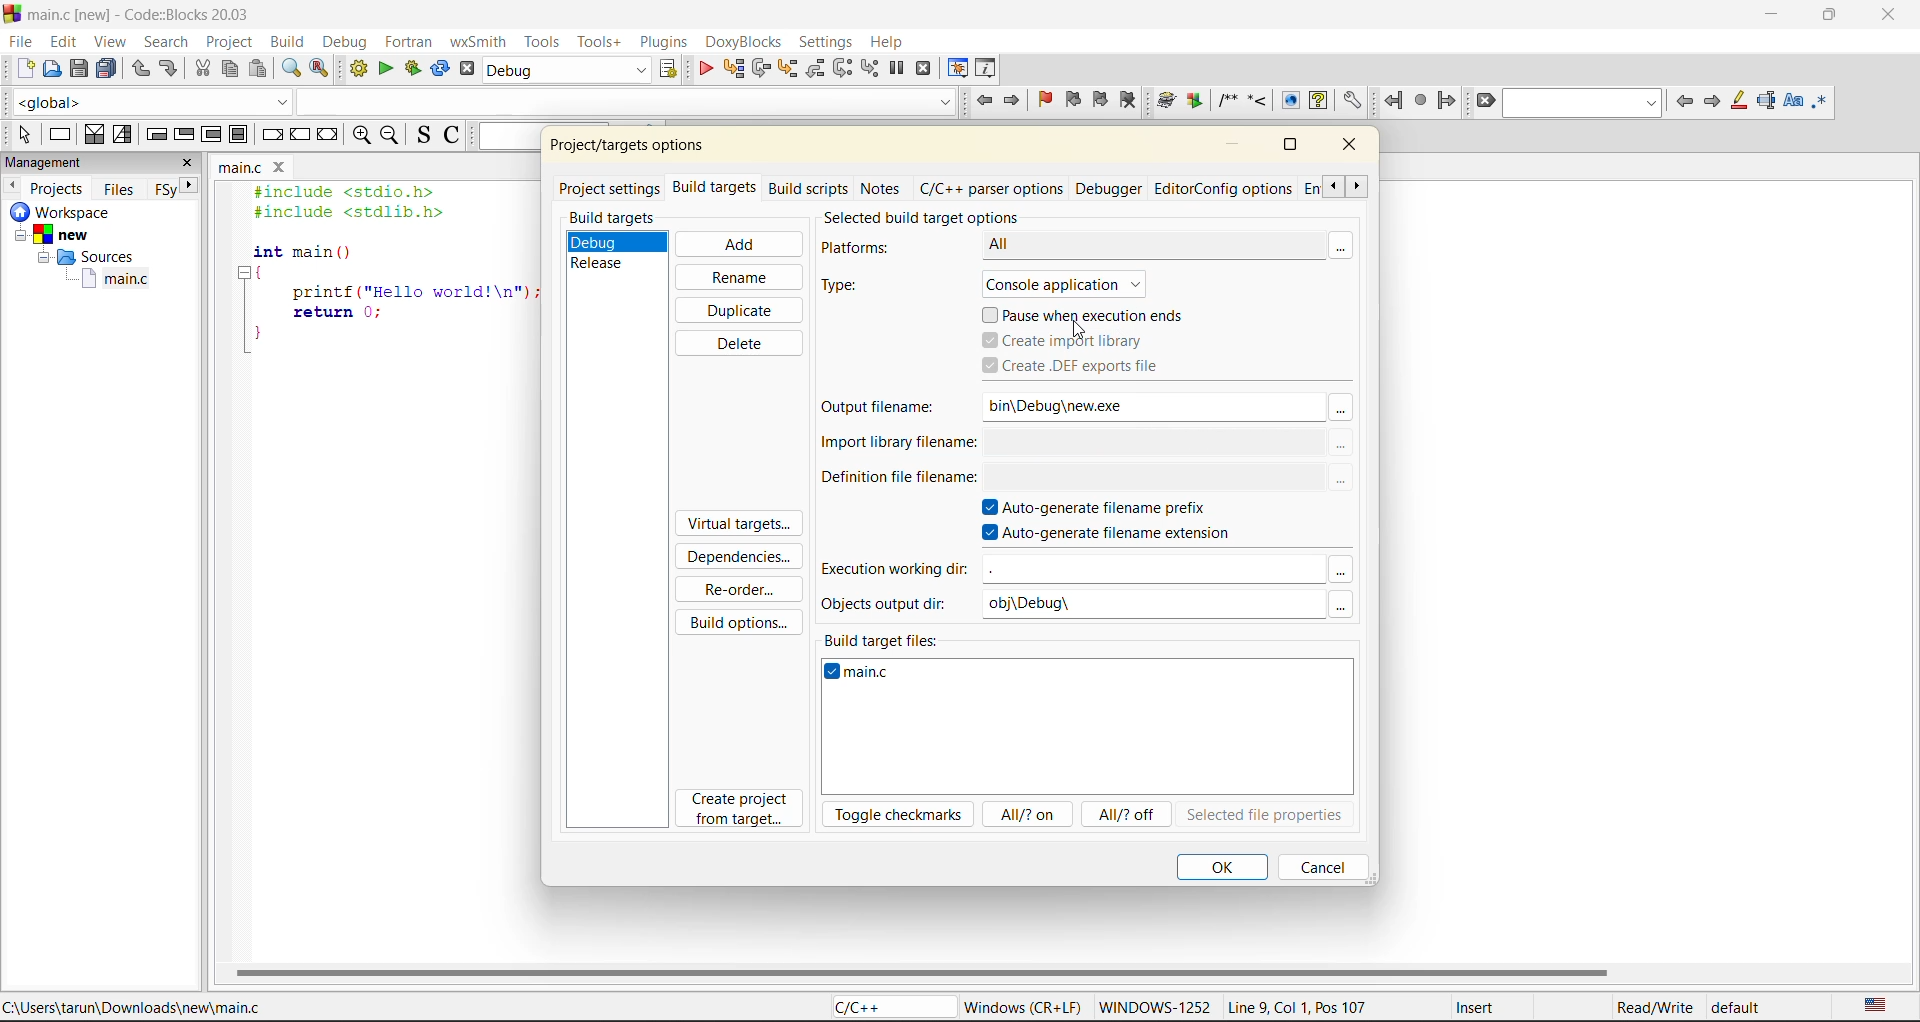  Describe the element at coordinates (1420, 101) in the screenshot. I see `last jump` at that location.